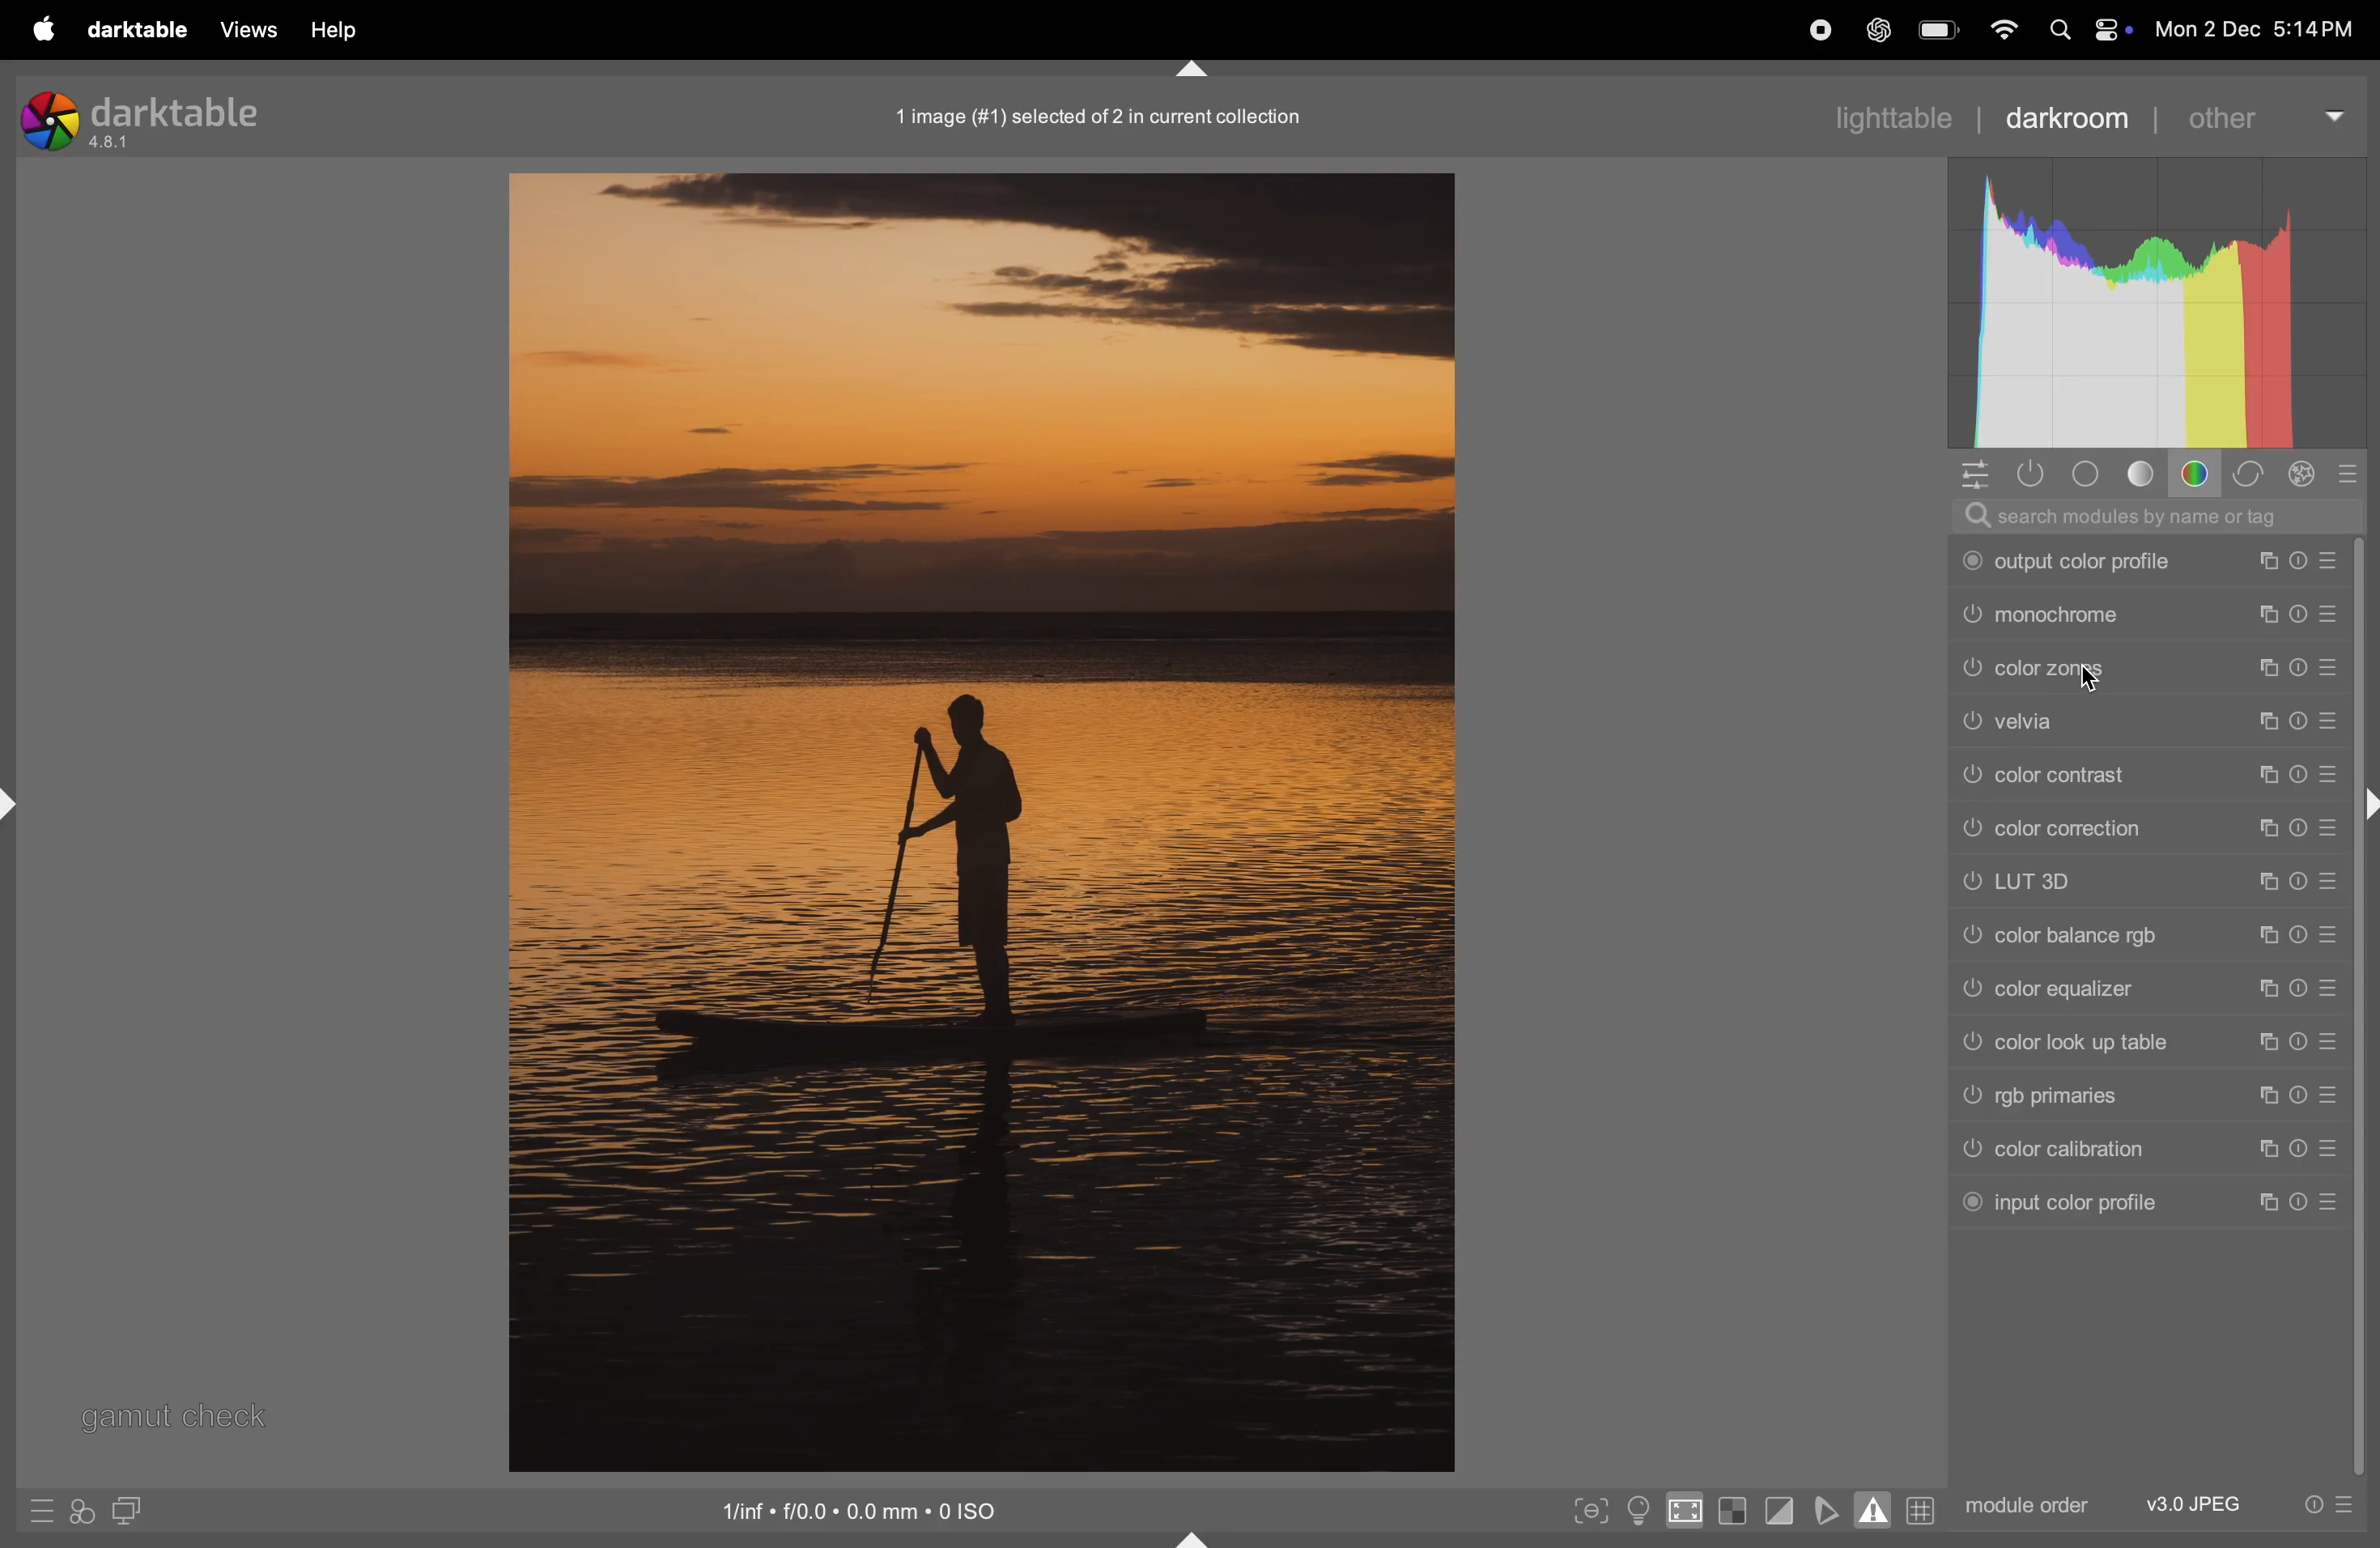  What do you see at coordinates (252, 31) in the screenshot?
I see `views` at bounding box center [252, 31].